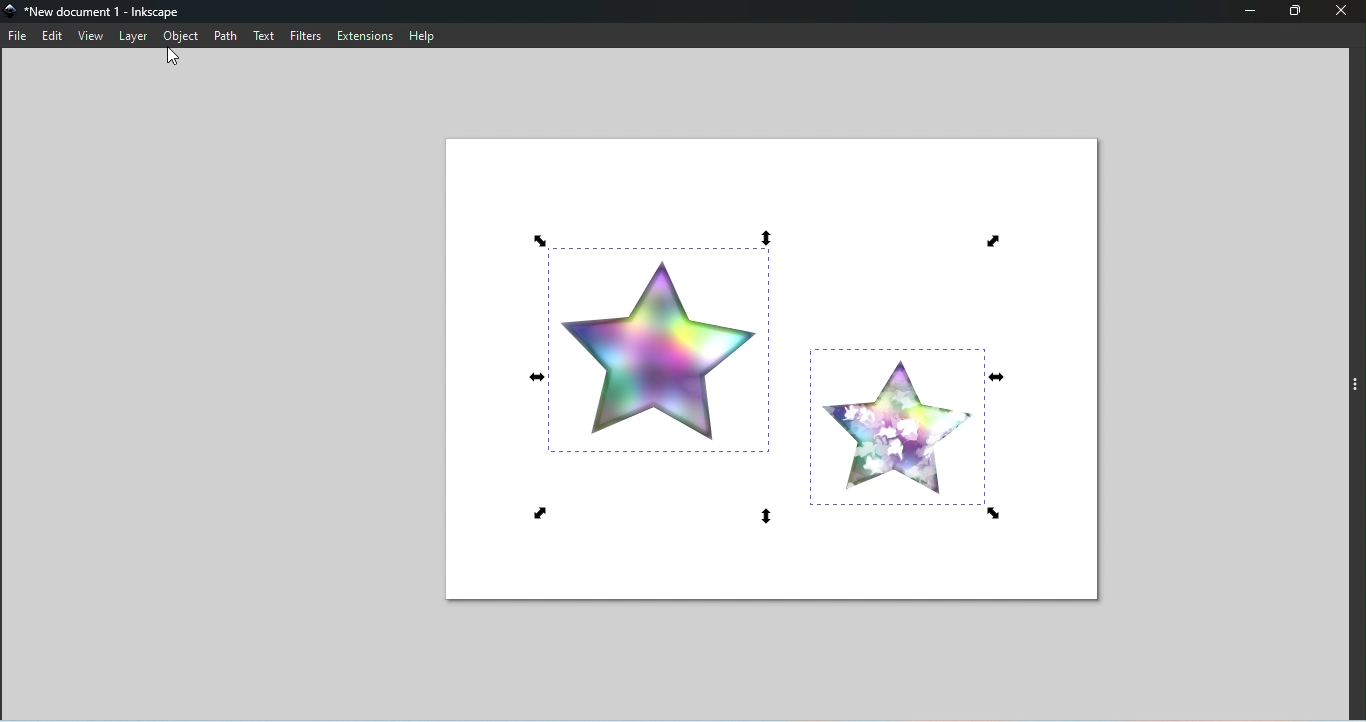 The width and height of the screenshot is (1366, 722). What do you see at coordinates (176, 55) in the screenshot?
I see `Cursor` at bounding box center [176, 55].